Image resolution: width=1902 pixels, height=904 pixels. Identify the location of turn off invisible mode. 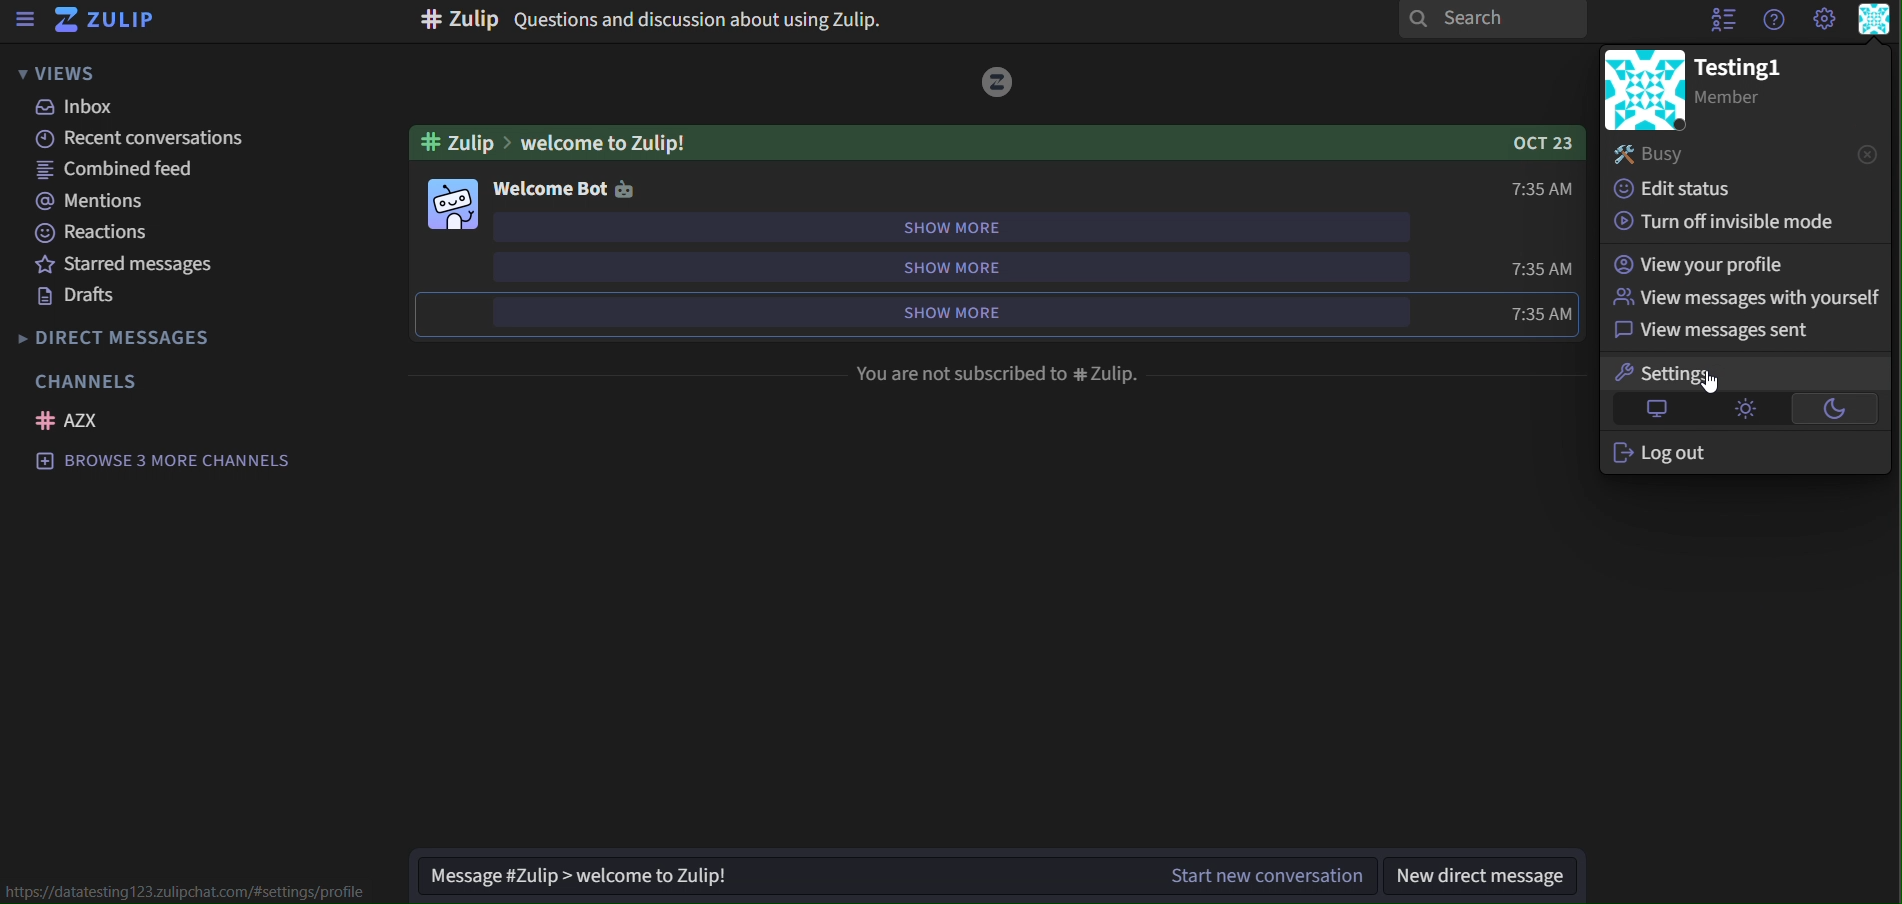
(1727, 220).